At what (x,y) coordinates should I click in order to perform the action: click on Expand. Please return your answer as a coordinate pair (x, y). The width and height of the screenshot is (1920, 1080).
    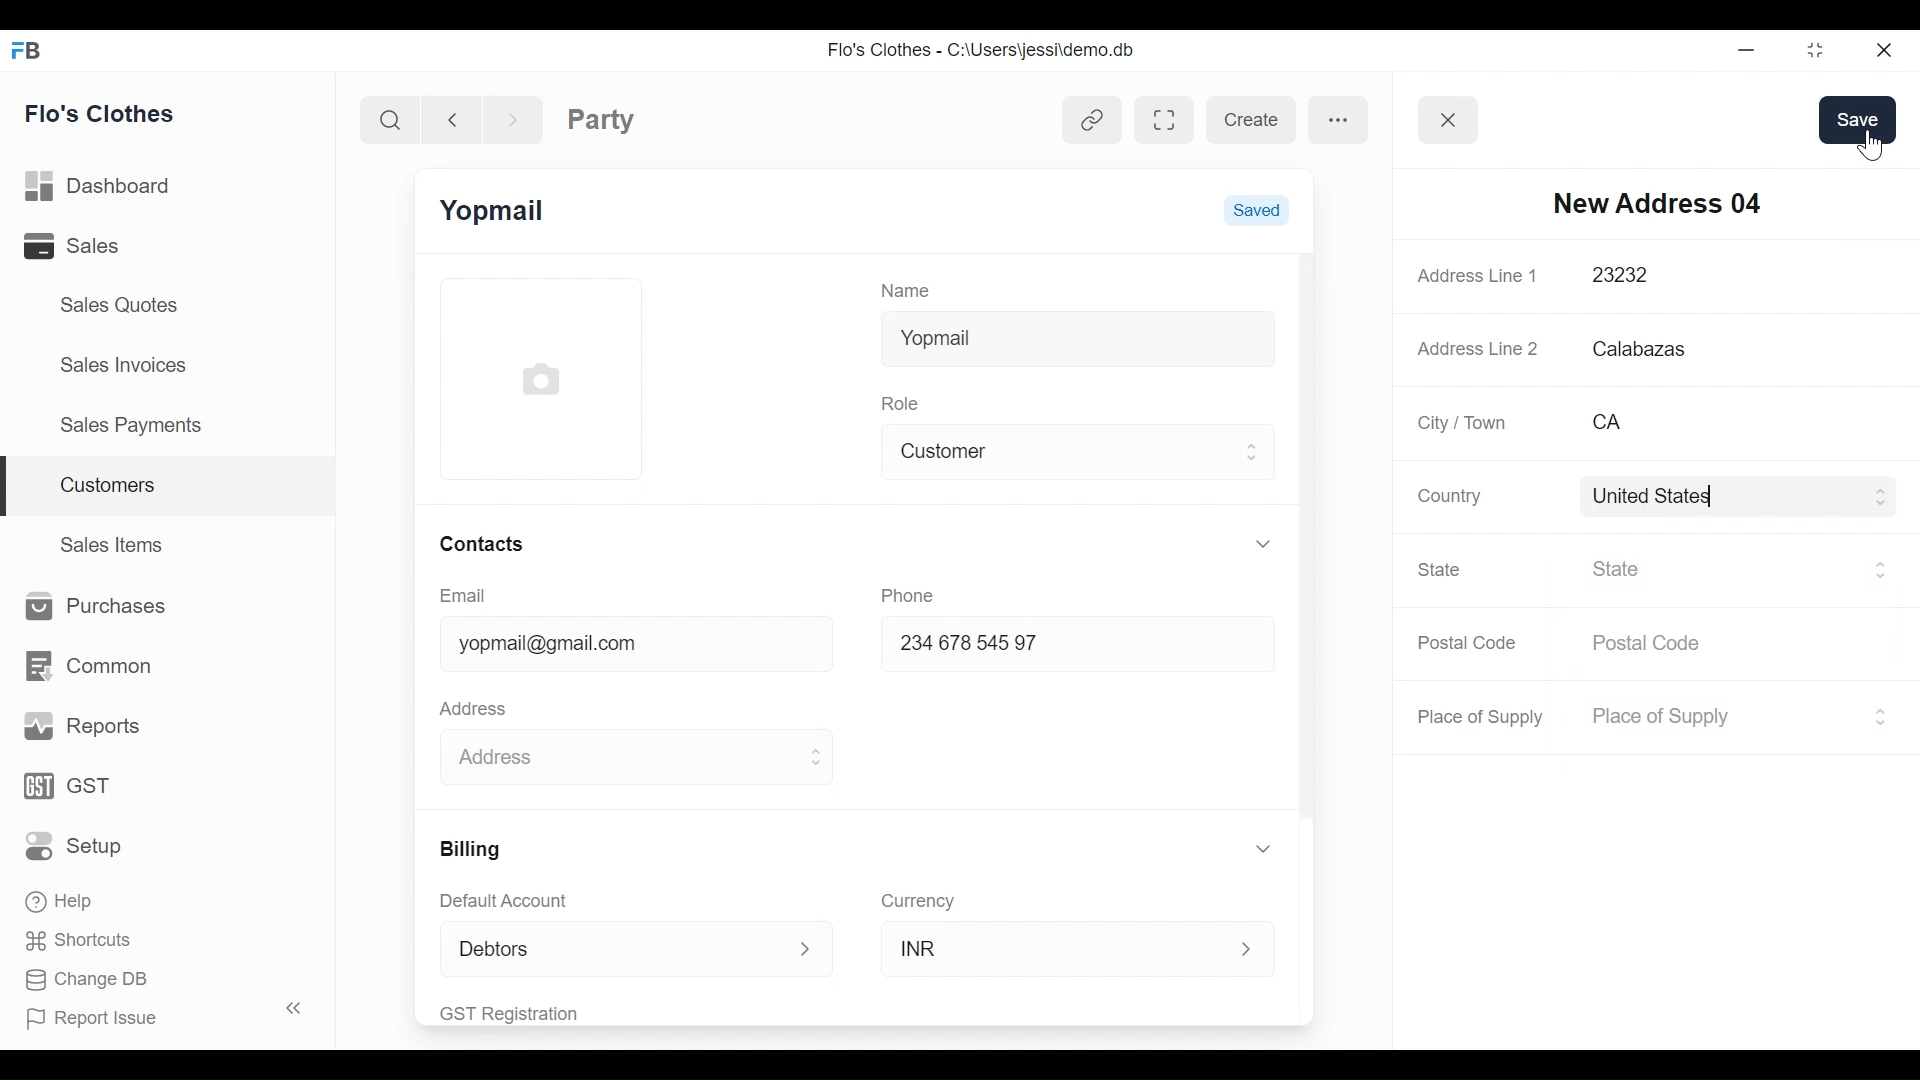
    Looking at the image, I should click on (1880, 497).